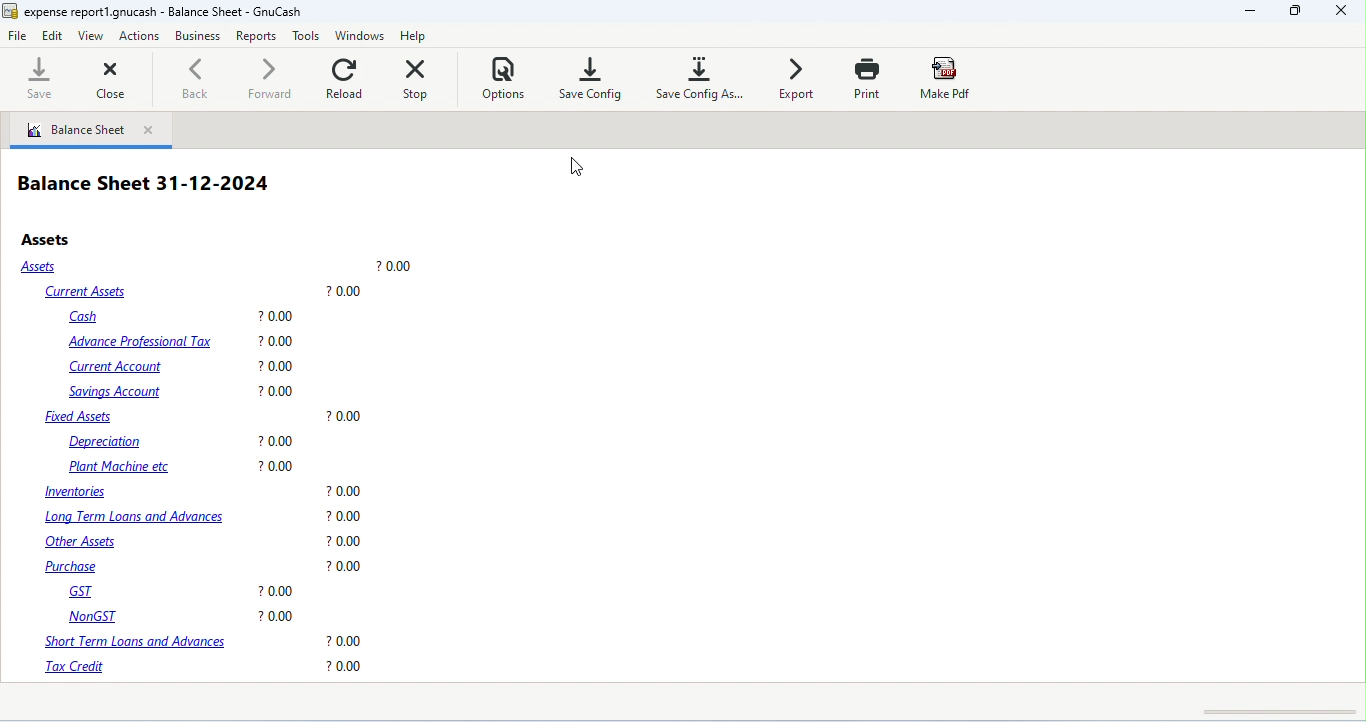  Describe the element at coordinates (197, 35) in the screenshot. I see `business` at that location.